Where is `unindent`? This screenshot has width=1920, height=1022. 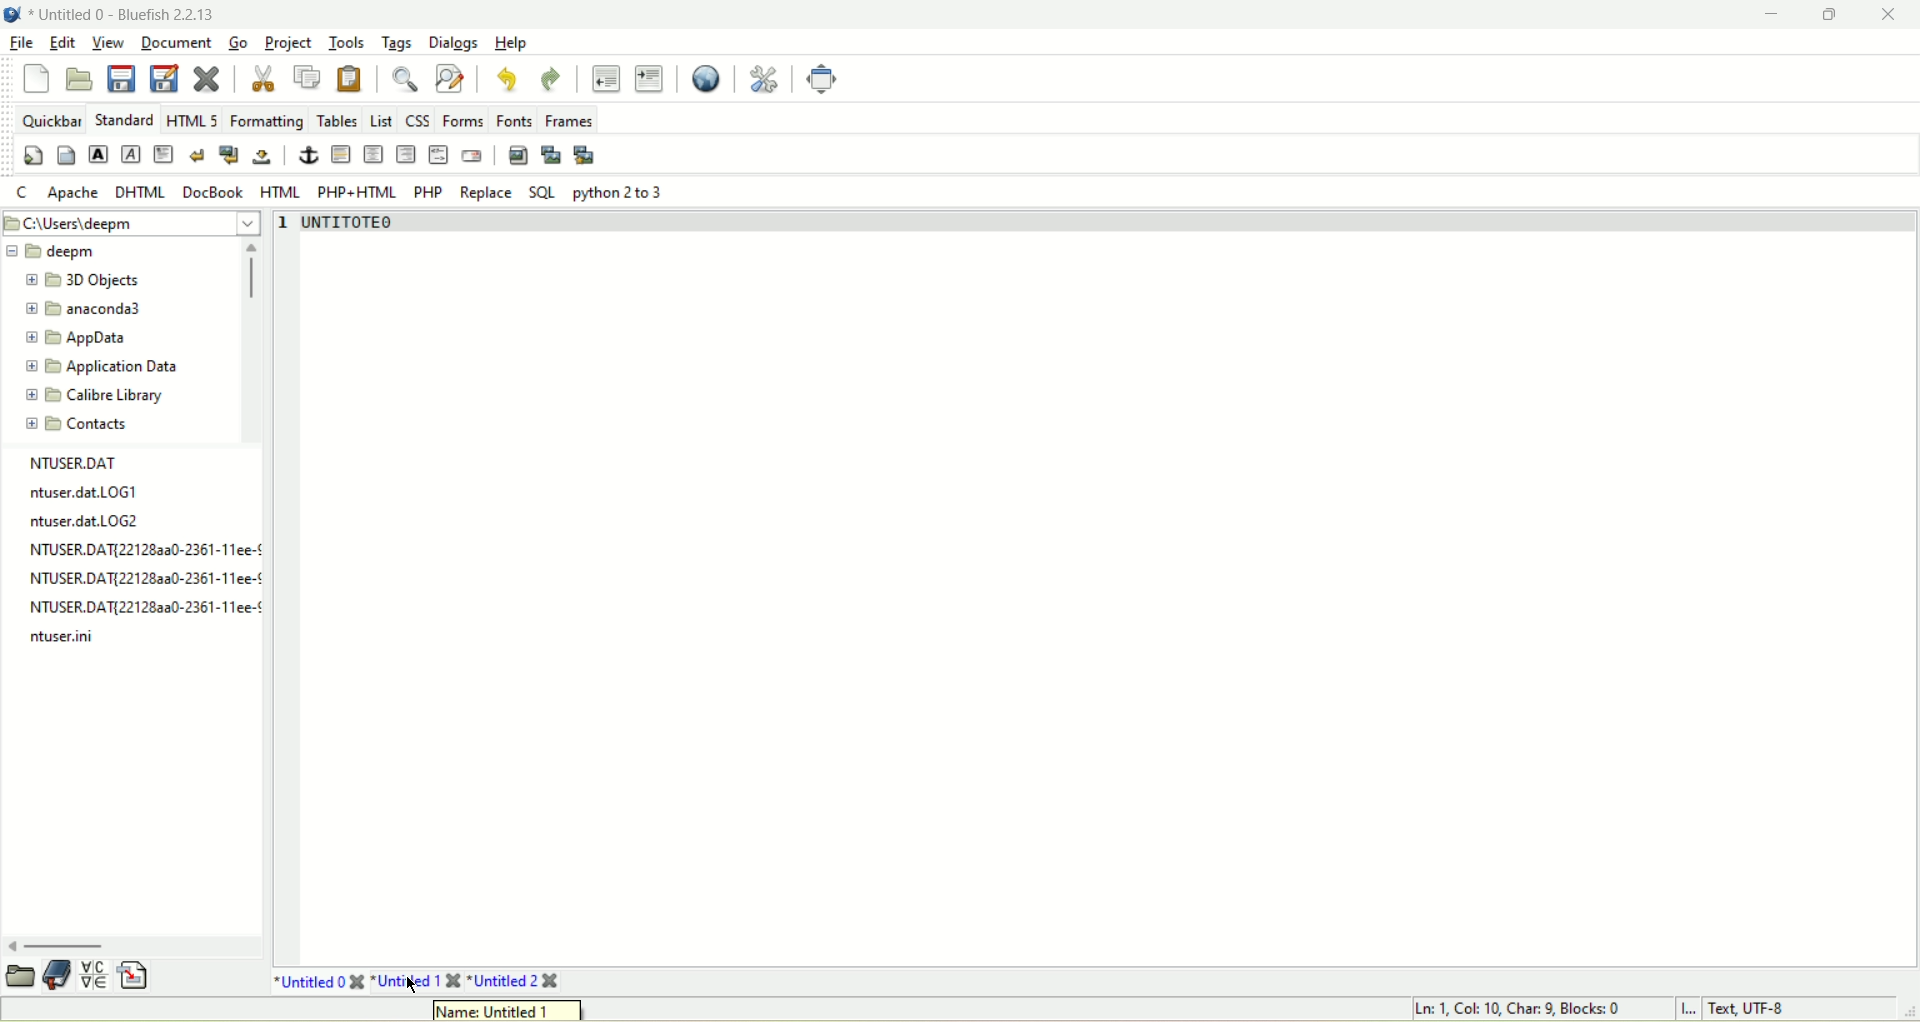
unindent is located at coordinates (604, 79).